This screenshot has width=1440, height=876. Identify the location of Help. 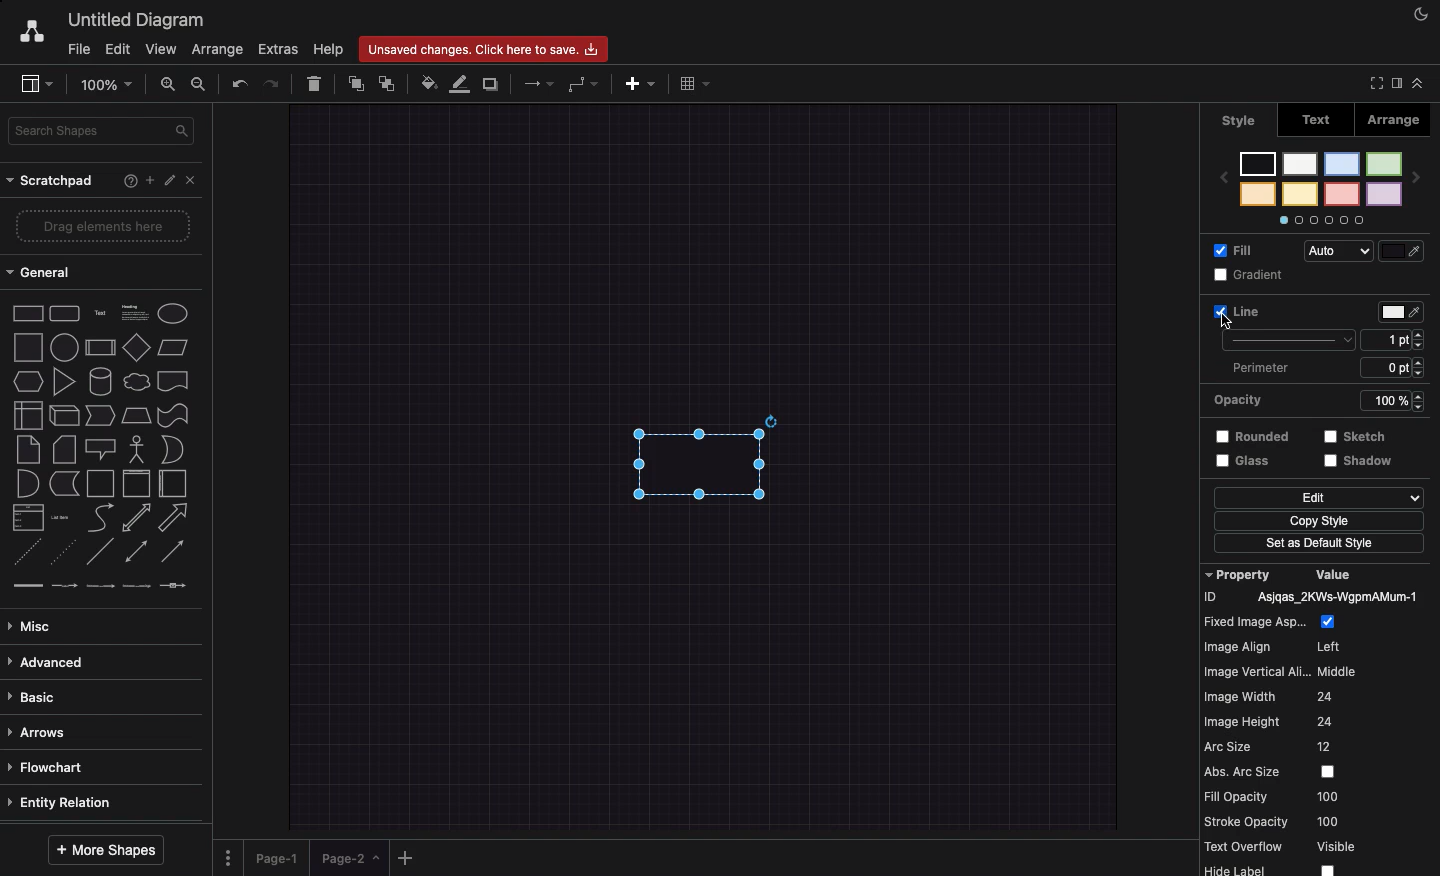
(126, 182).